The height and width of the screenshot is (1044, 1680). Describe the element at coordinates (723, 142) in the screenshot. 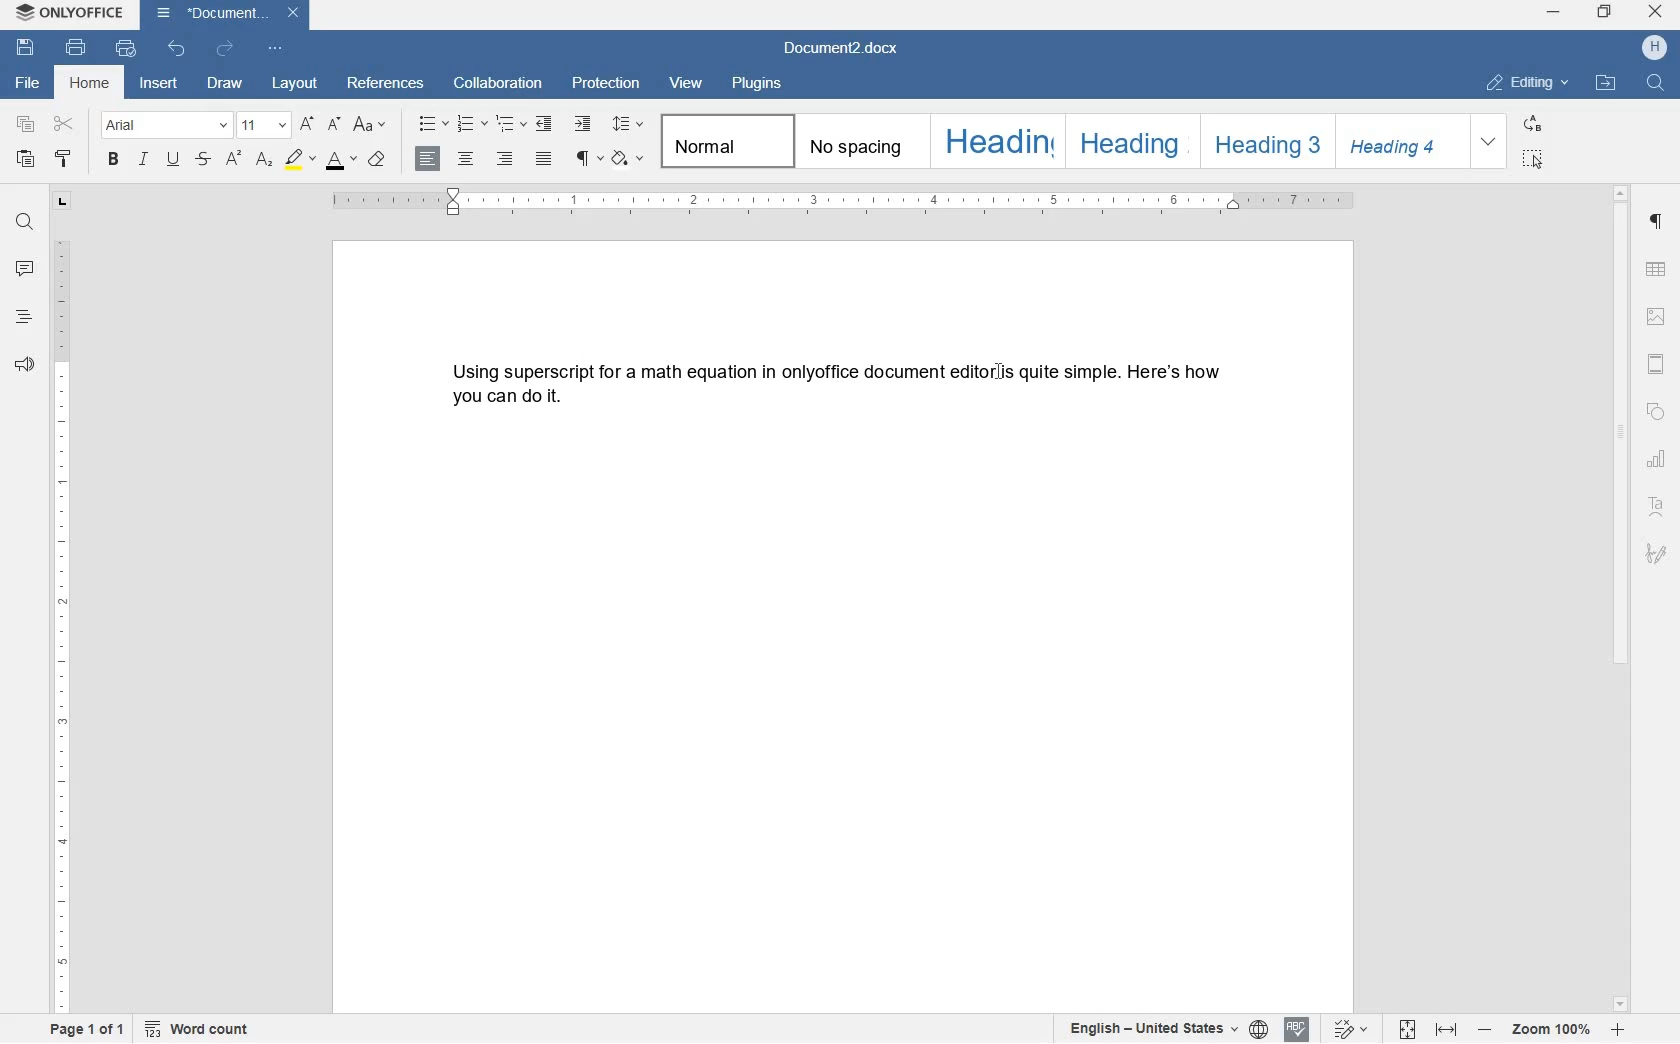

I see `normal` at that location.